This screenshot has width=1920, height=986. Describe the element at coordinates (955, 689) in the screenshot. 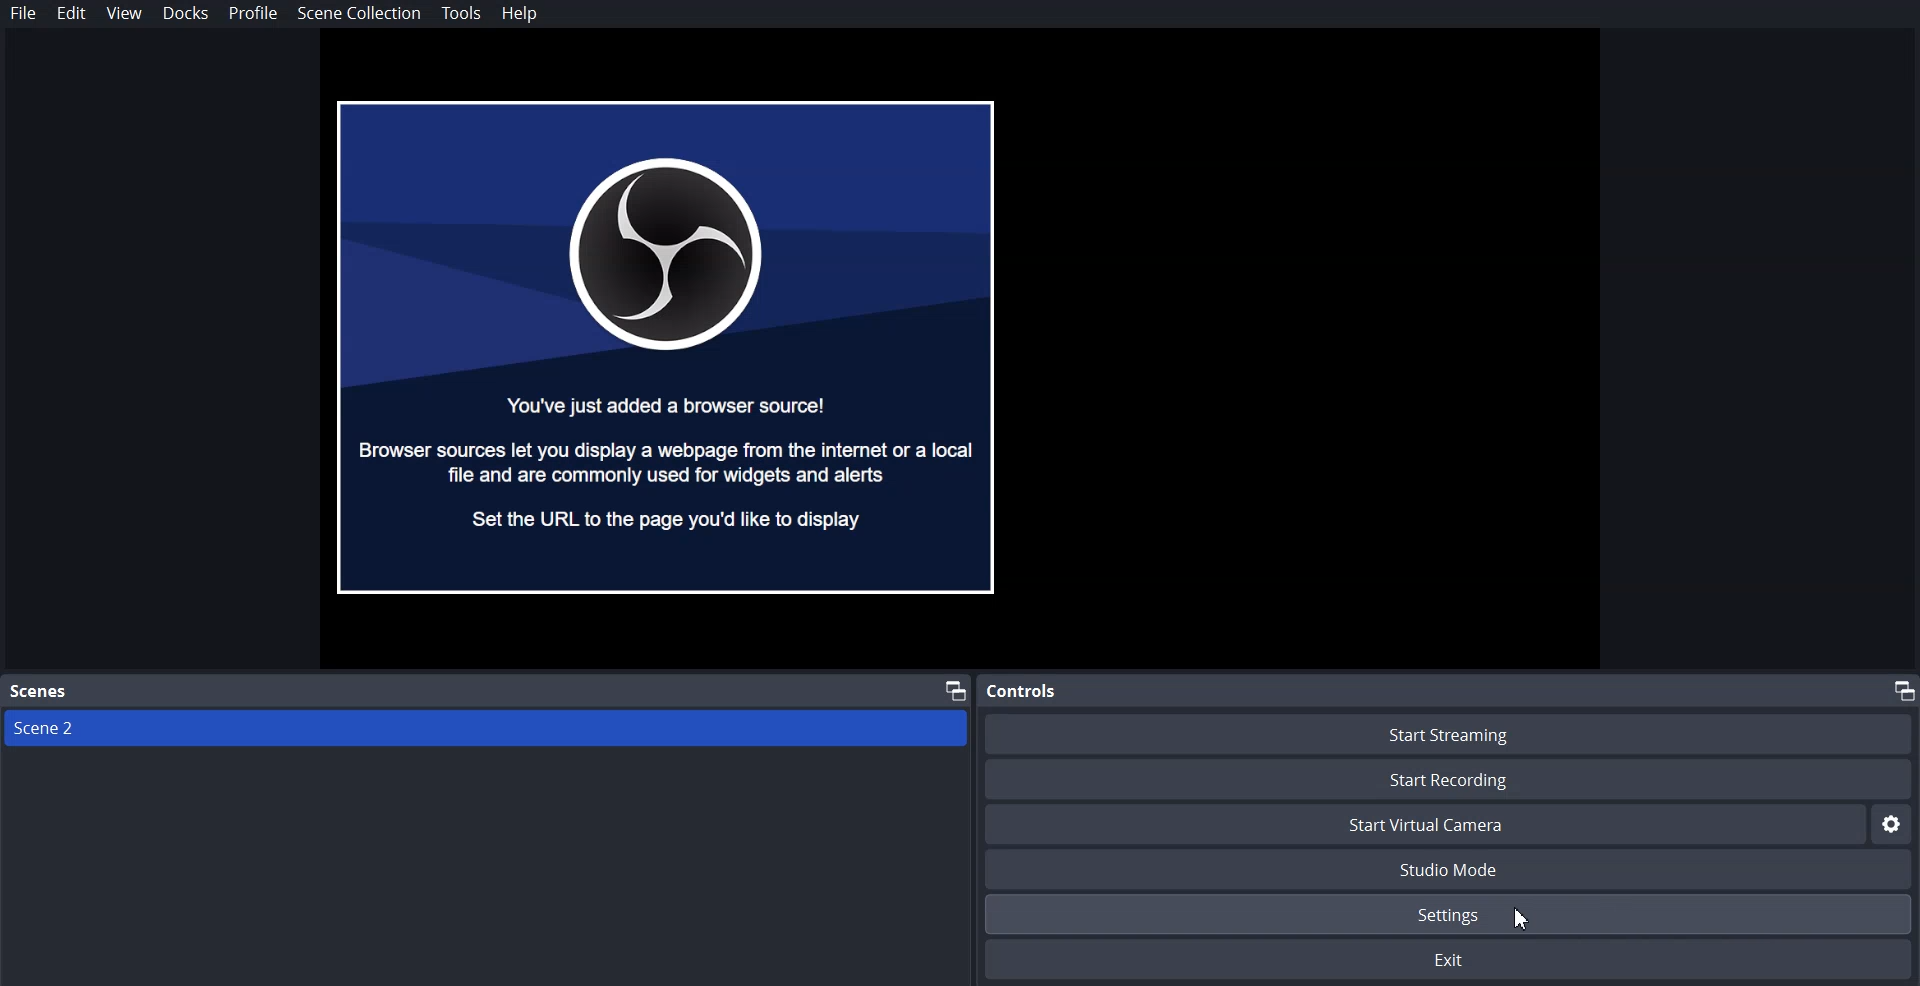

I see `Maximize` at that location.